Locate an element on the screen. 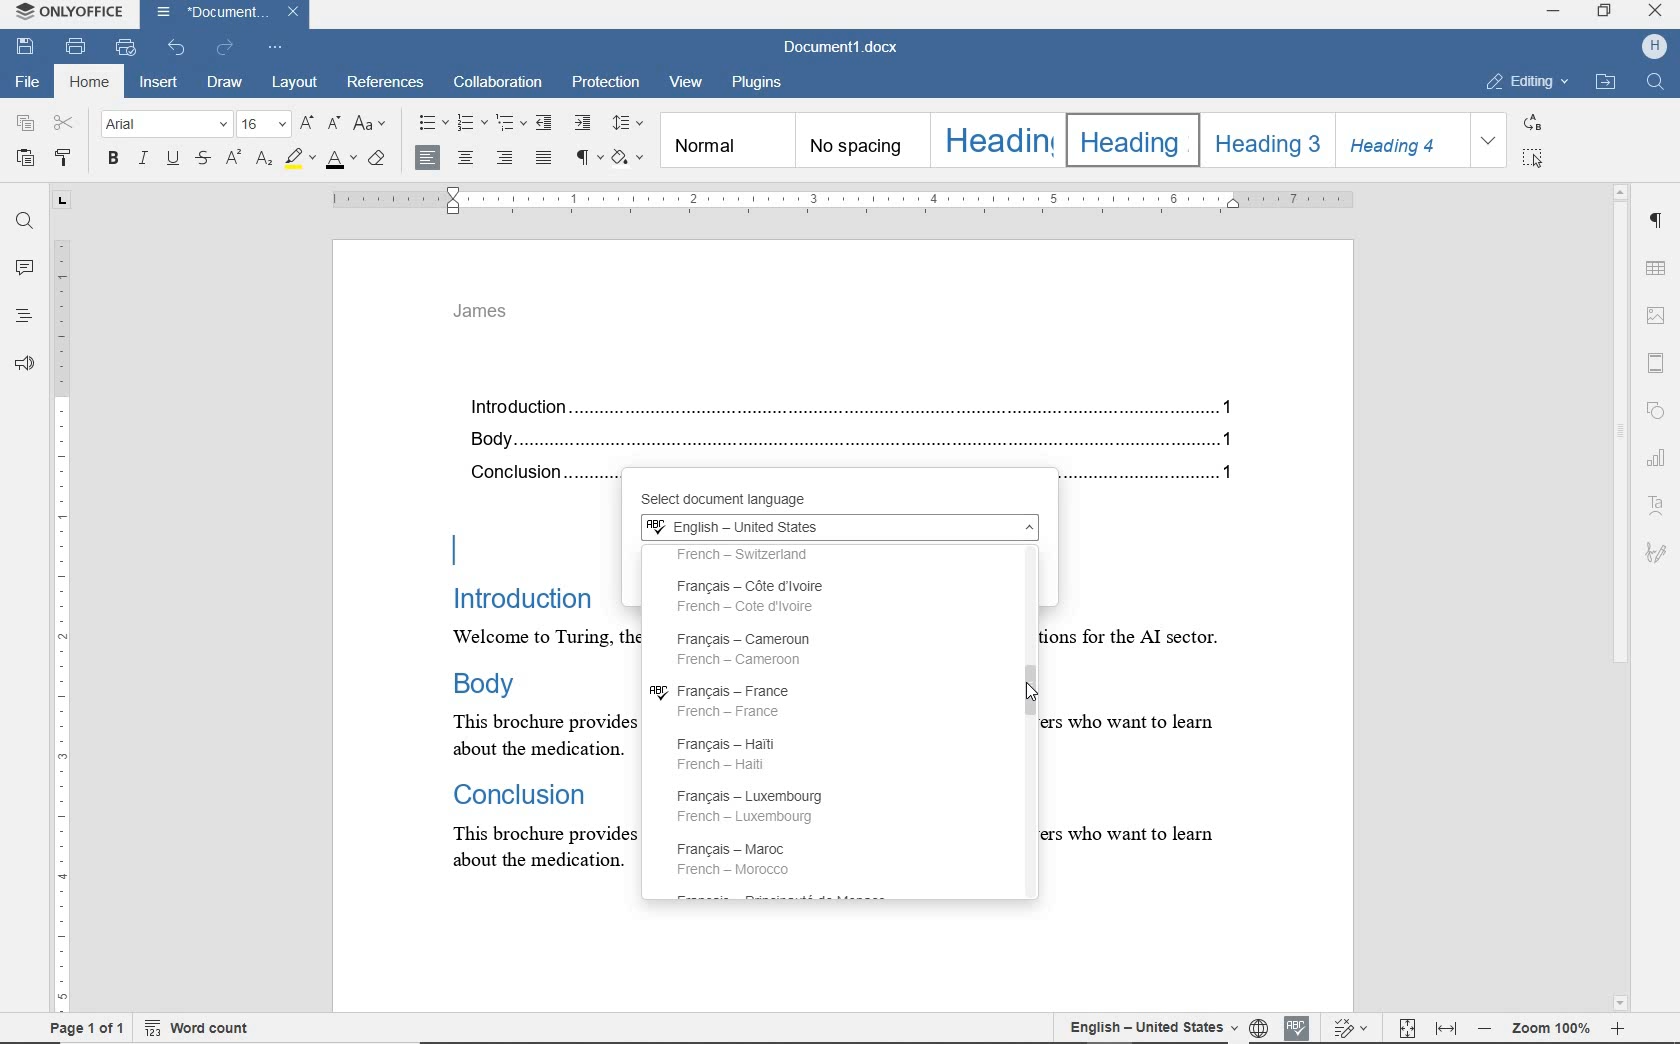 This screenshot has width=1680, height=1044. superscript is located at coordinates (232, 157).